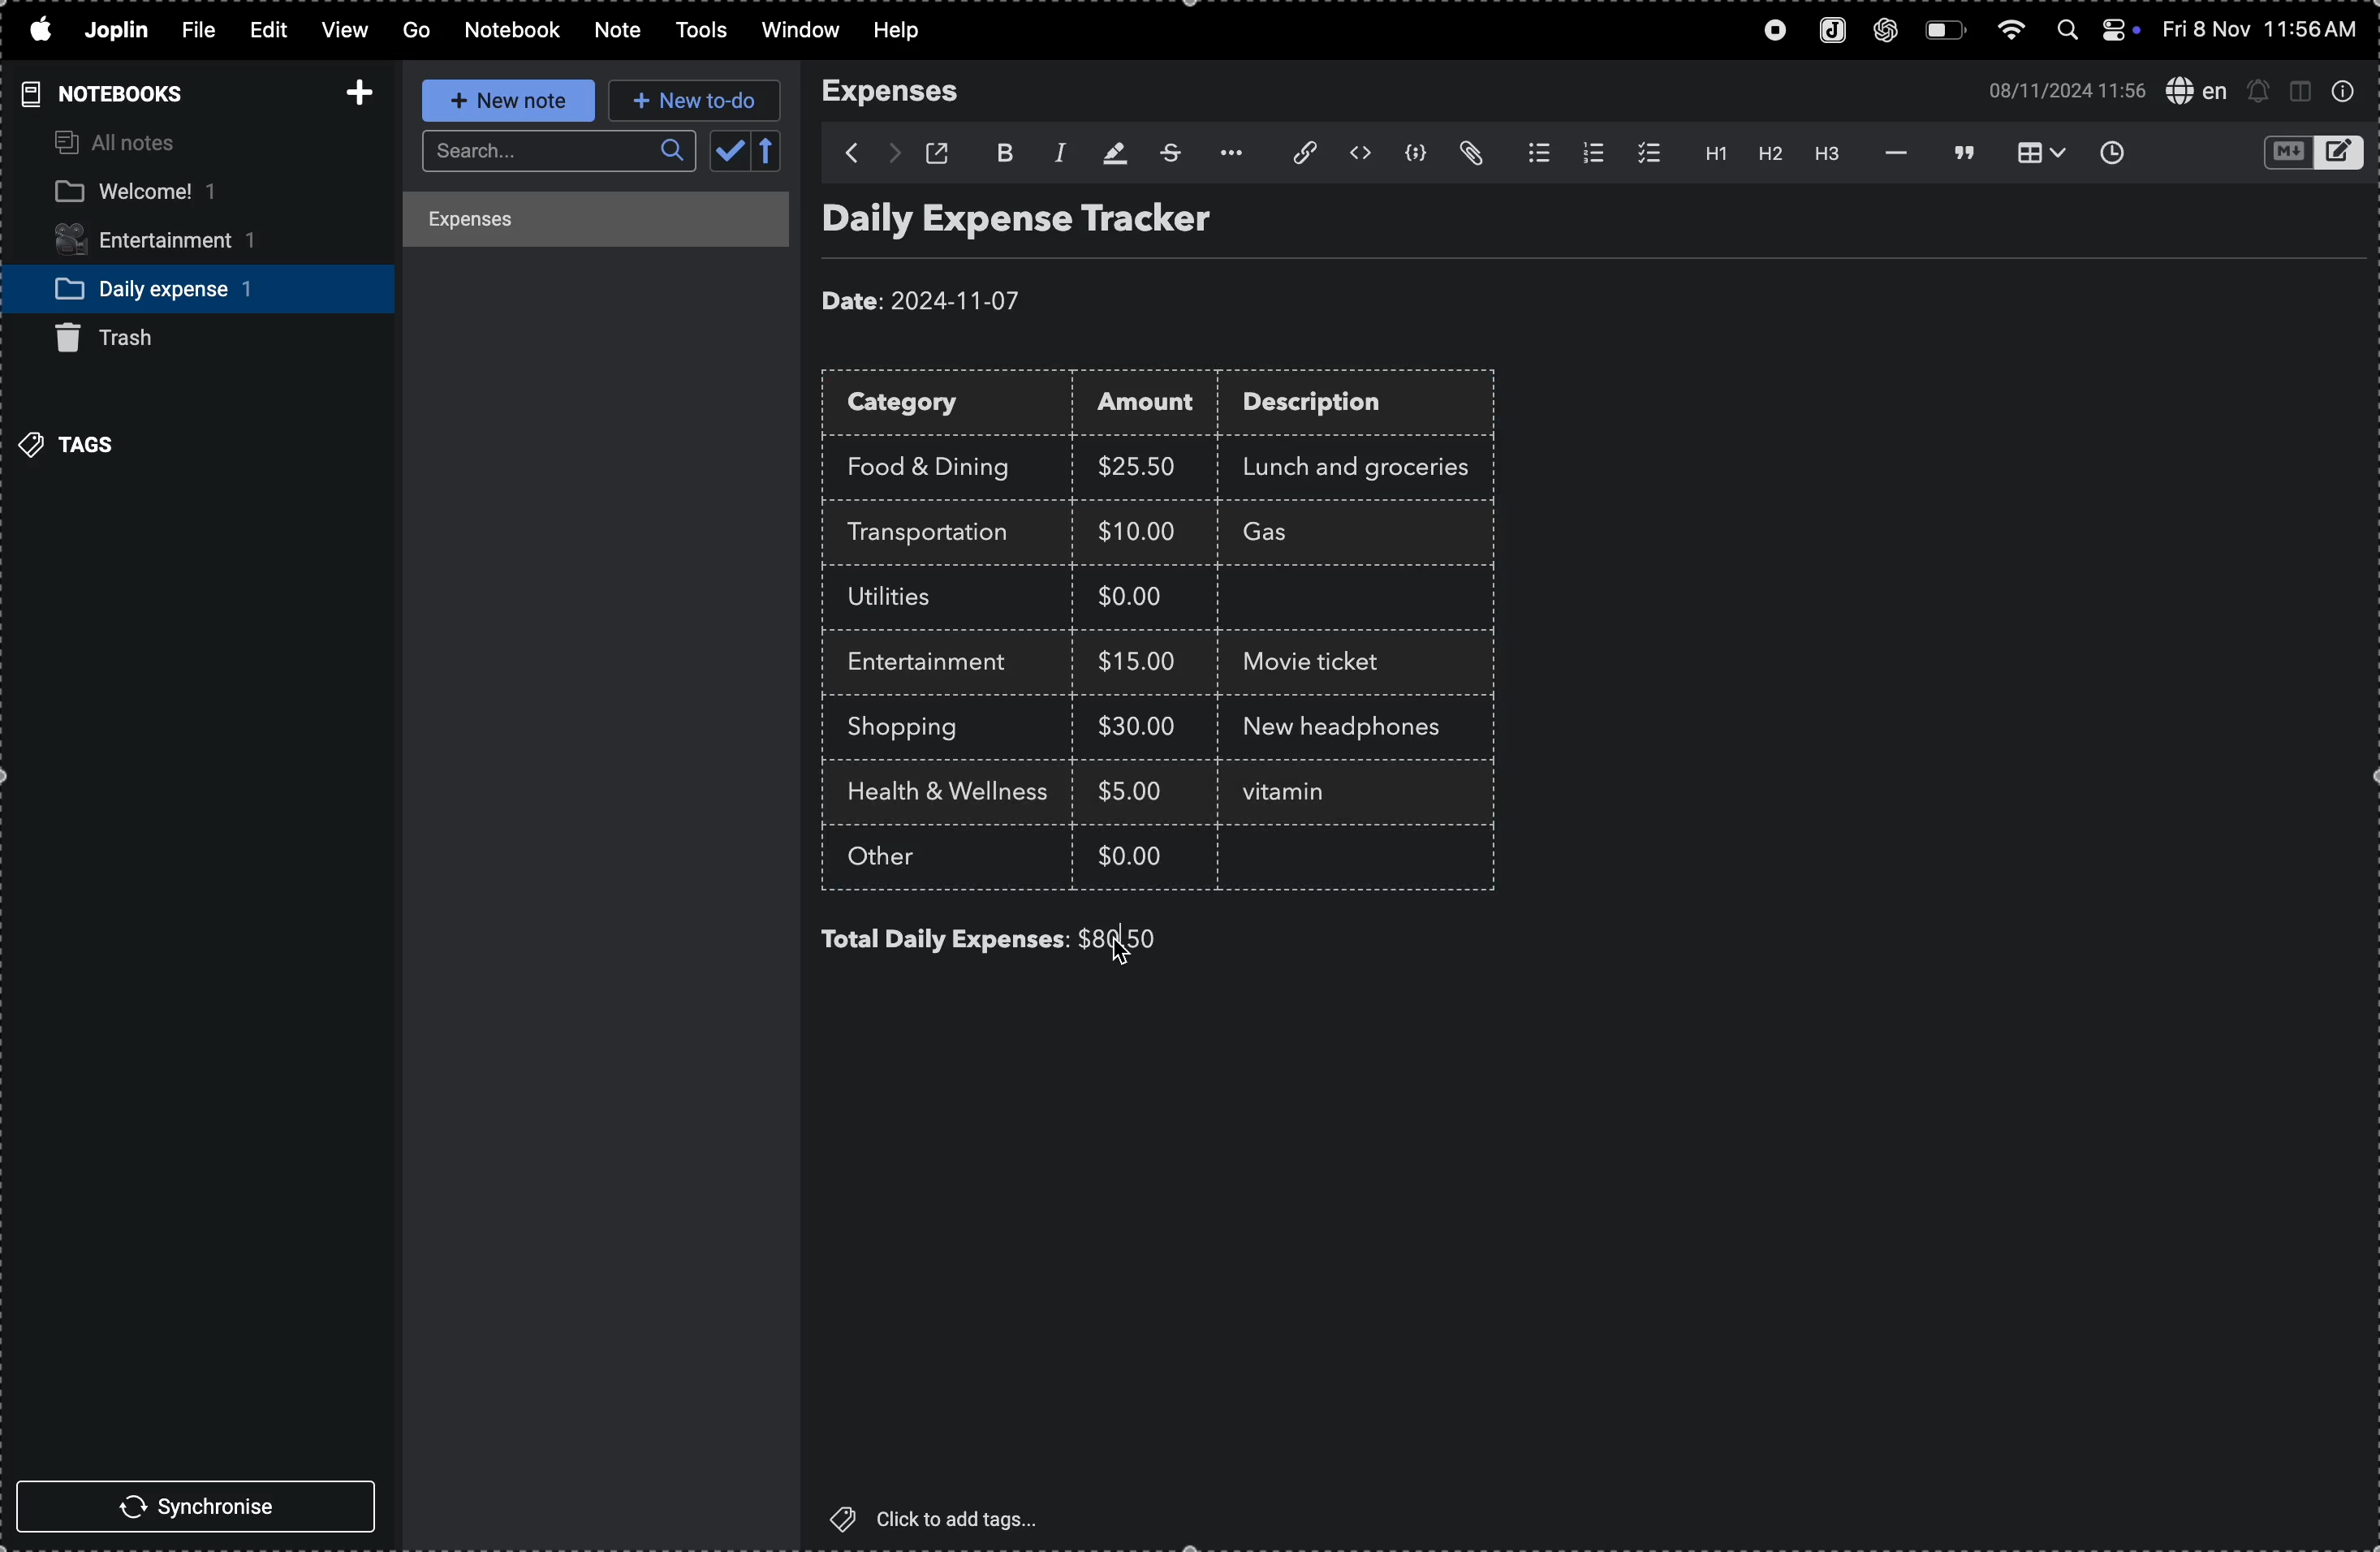  What do you see at coordinates (1958, 152) in the screenshot?
I see `blockquote` at bounding box center [1958, 152].